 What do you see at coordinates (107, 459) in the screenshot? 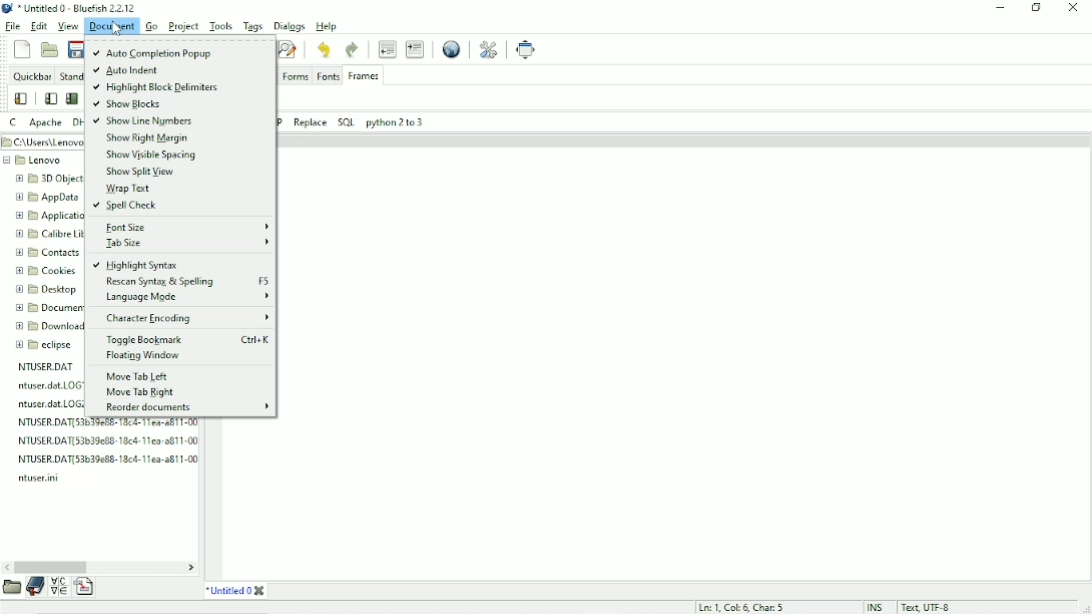
I see `file` at bounding box center [107, 459].